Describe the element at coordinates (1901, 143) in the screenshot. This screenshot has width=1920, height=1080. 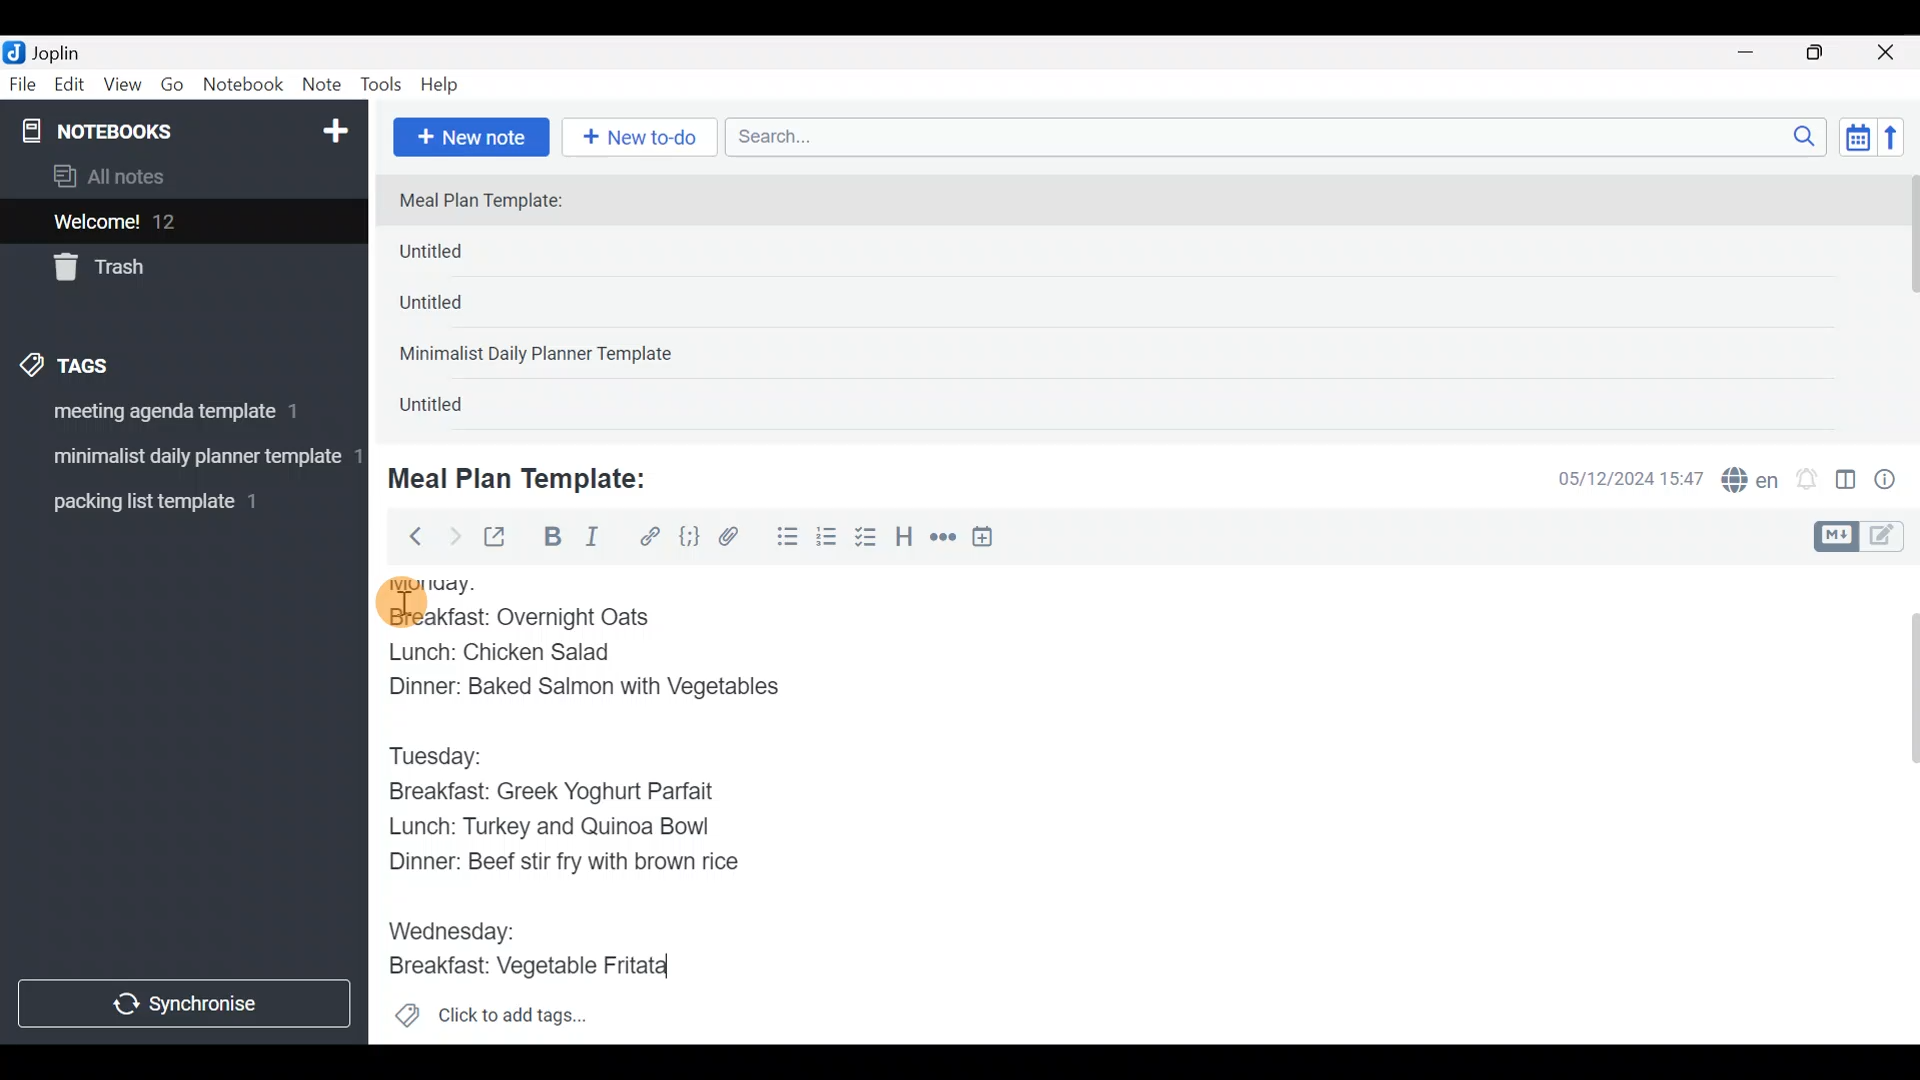
I see `Reverse sort` at that location.